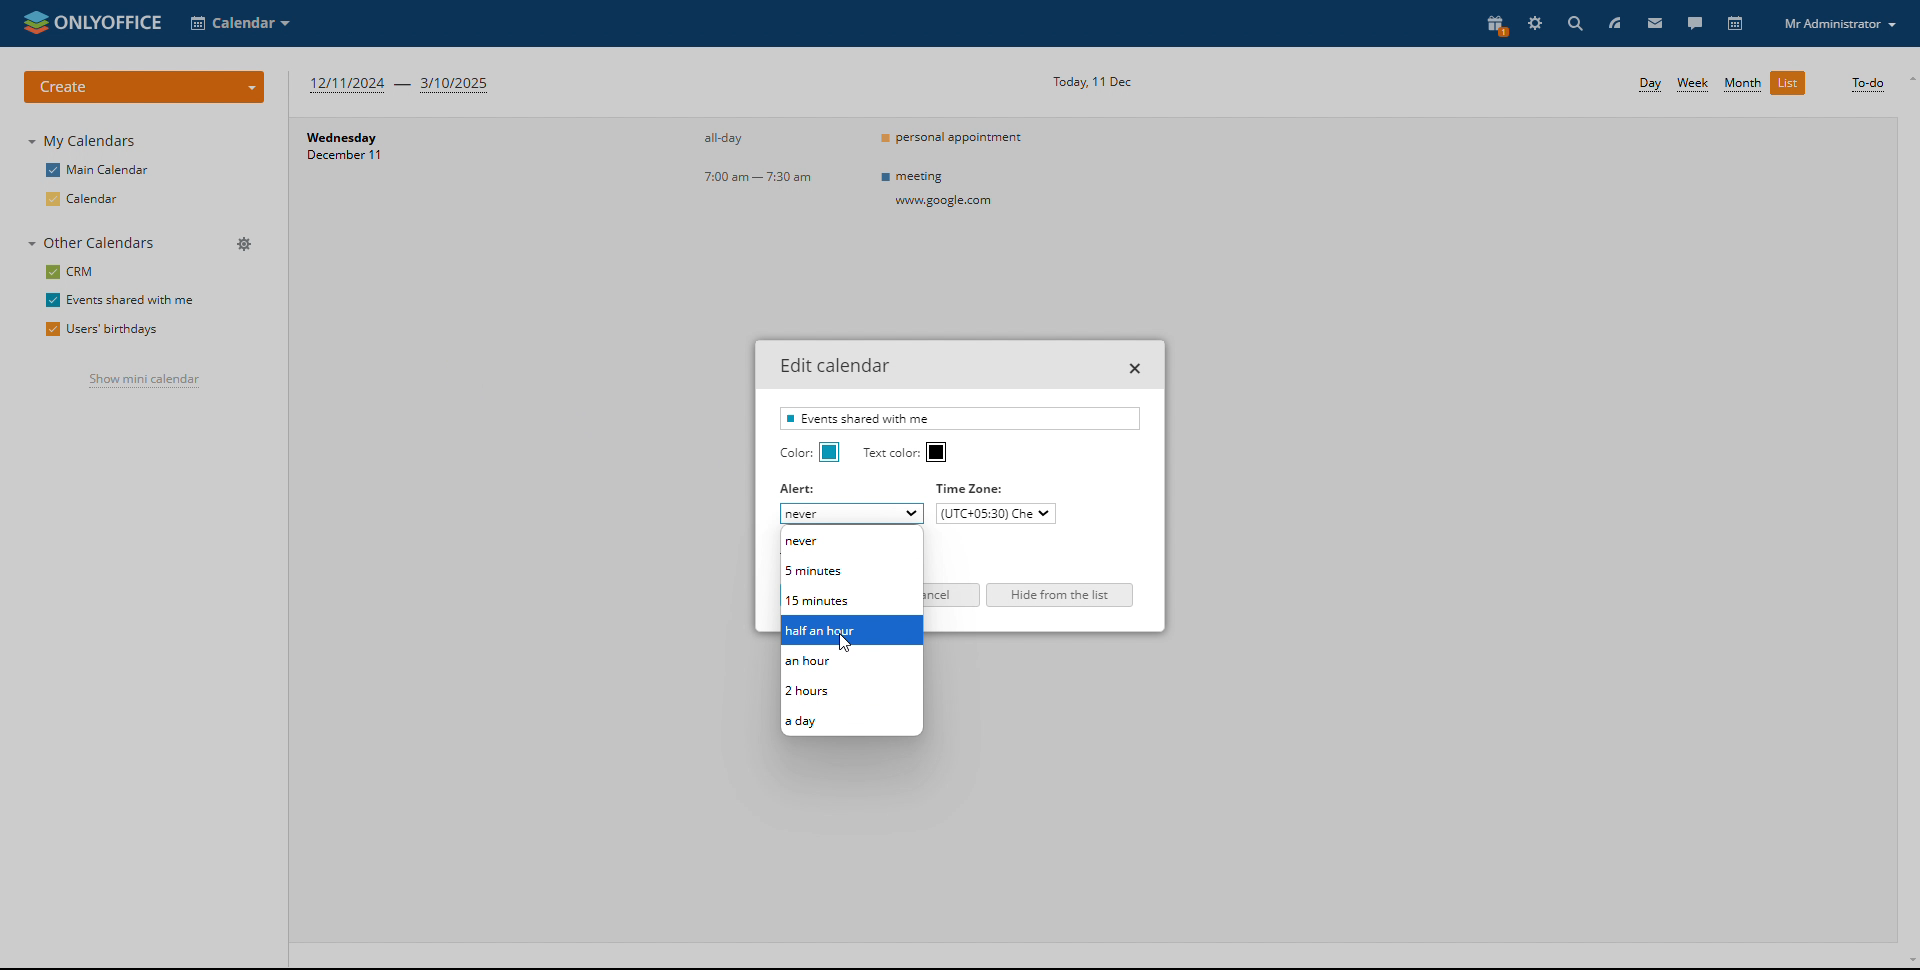  I want to click on mail, so click(1654, 22).